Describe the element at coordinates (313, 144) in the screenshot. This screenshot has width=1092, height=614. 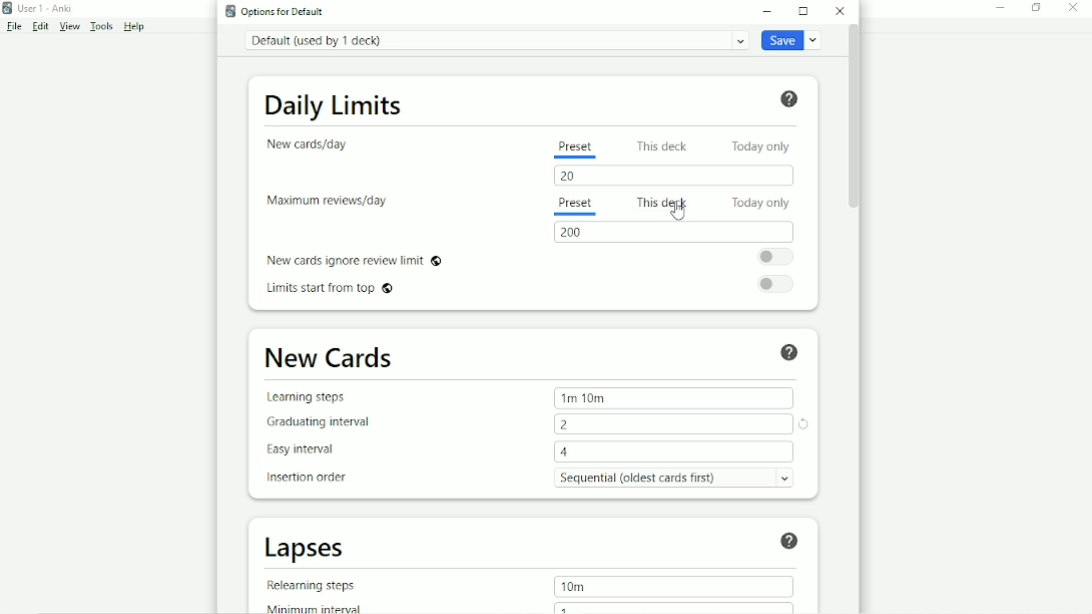
I see `New cards/day` at that location.